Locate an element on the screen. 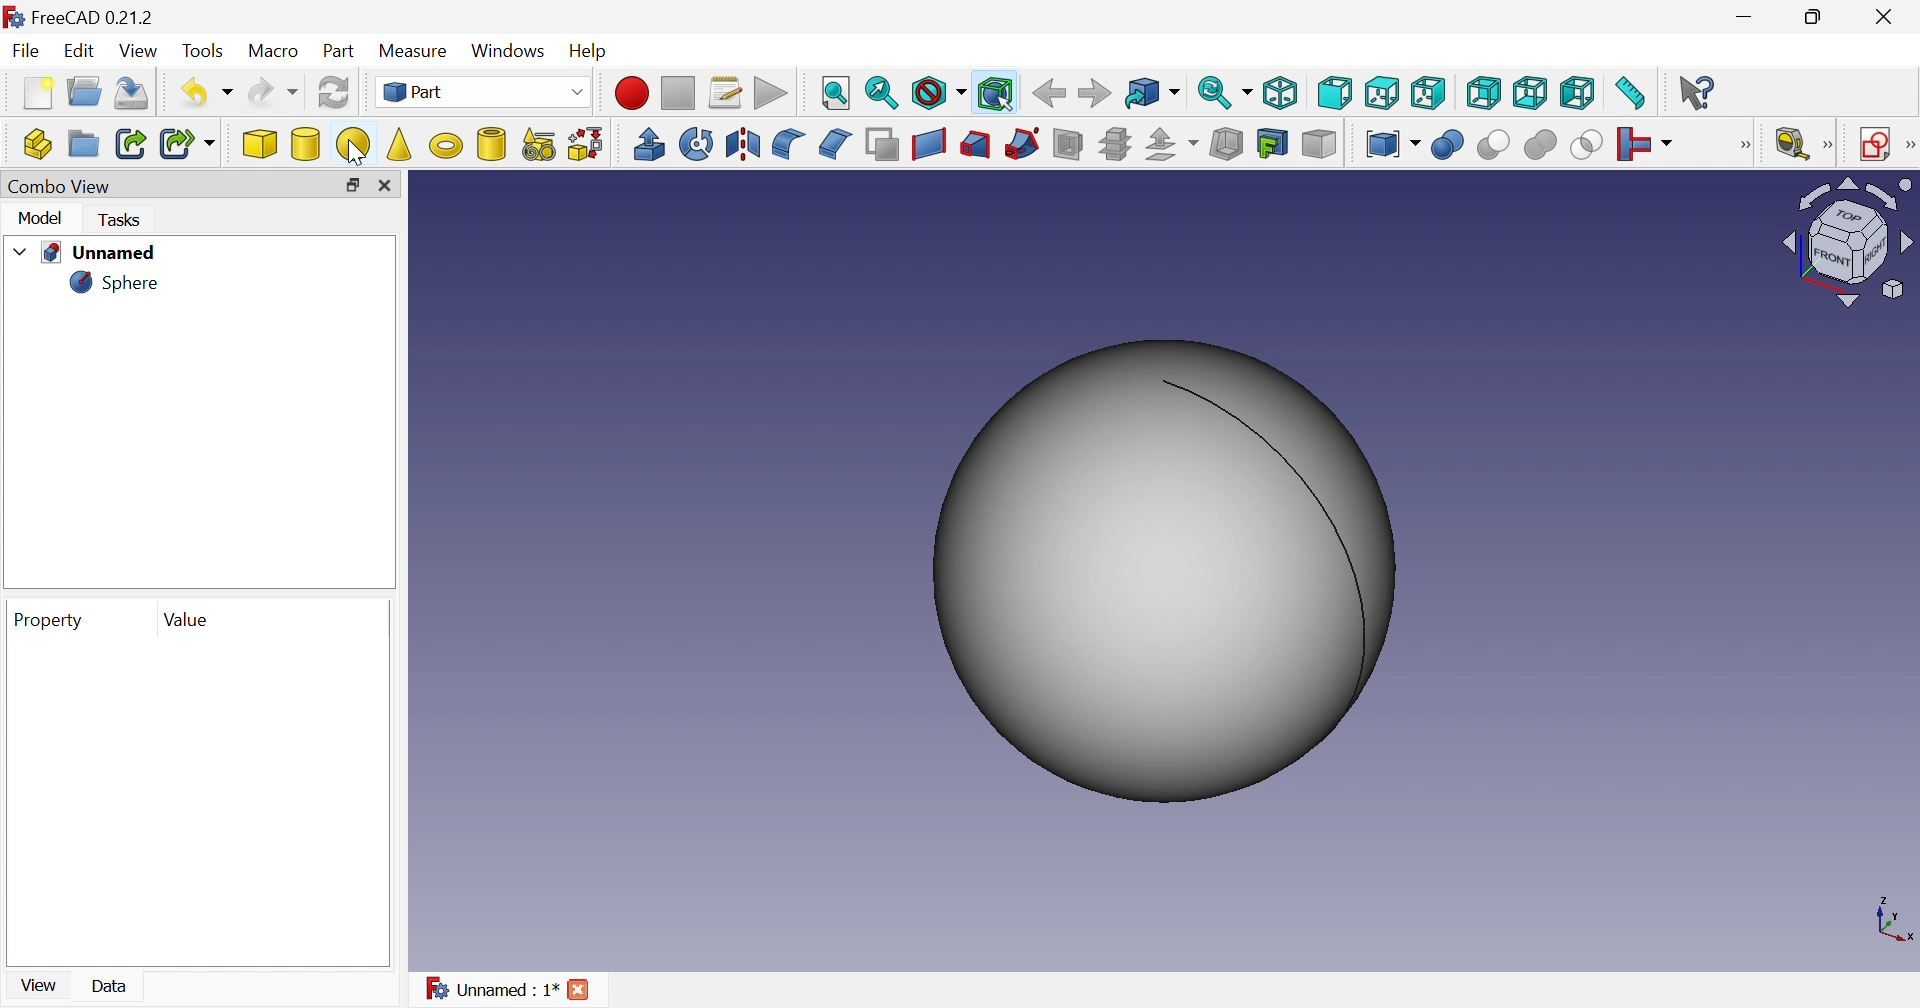  What's this? is located at coordinates (1698, 91).